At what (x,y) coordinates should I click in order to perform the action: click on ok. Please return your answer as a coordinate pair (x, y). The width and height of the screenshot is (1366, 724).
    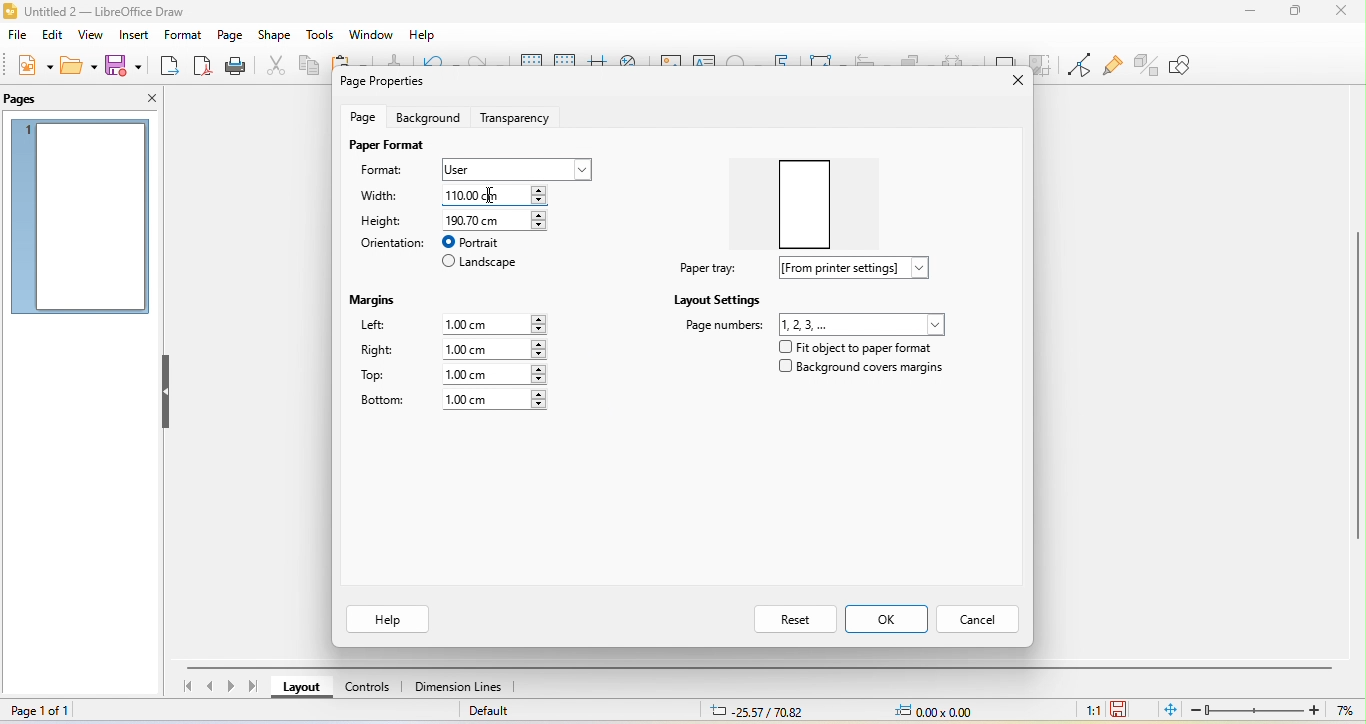
    Looking at the image, I should click on (888, 619).